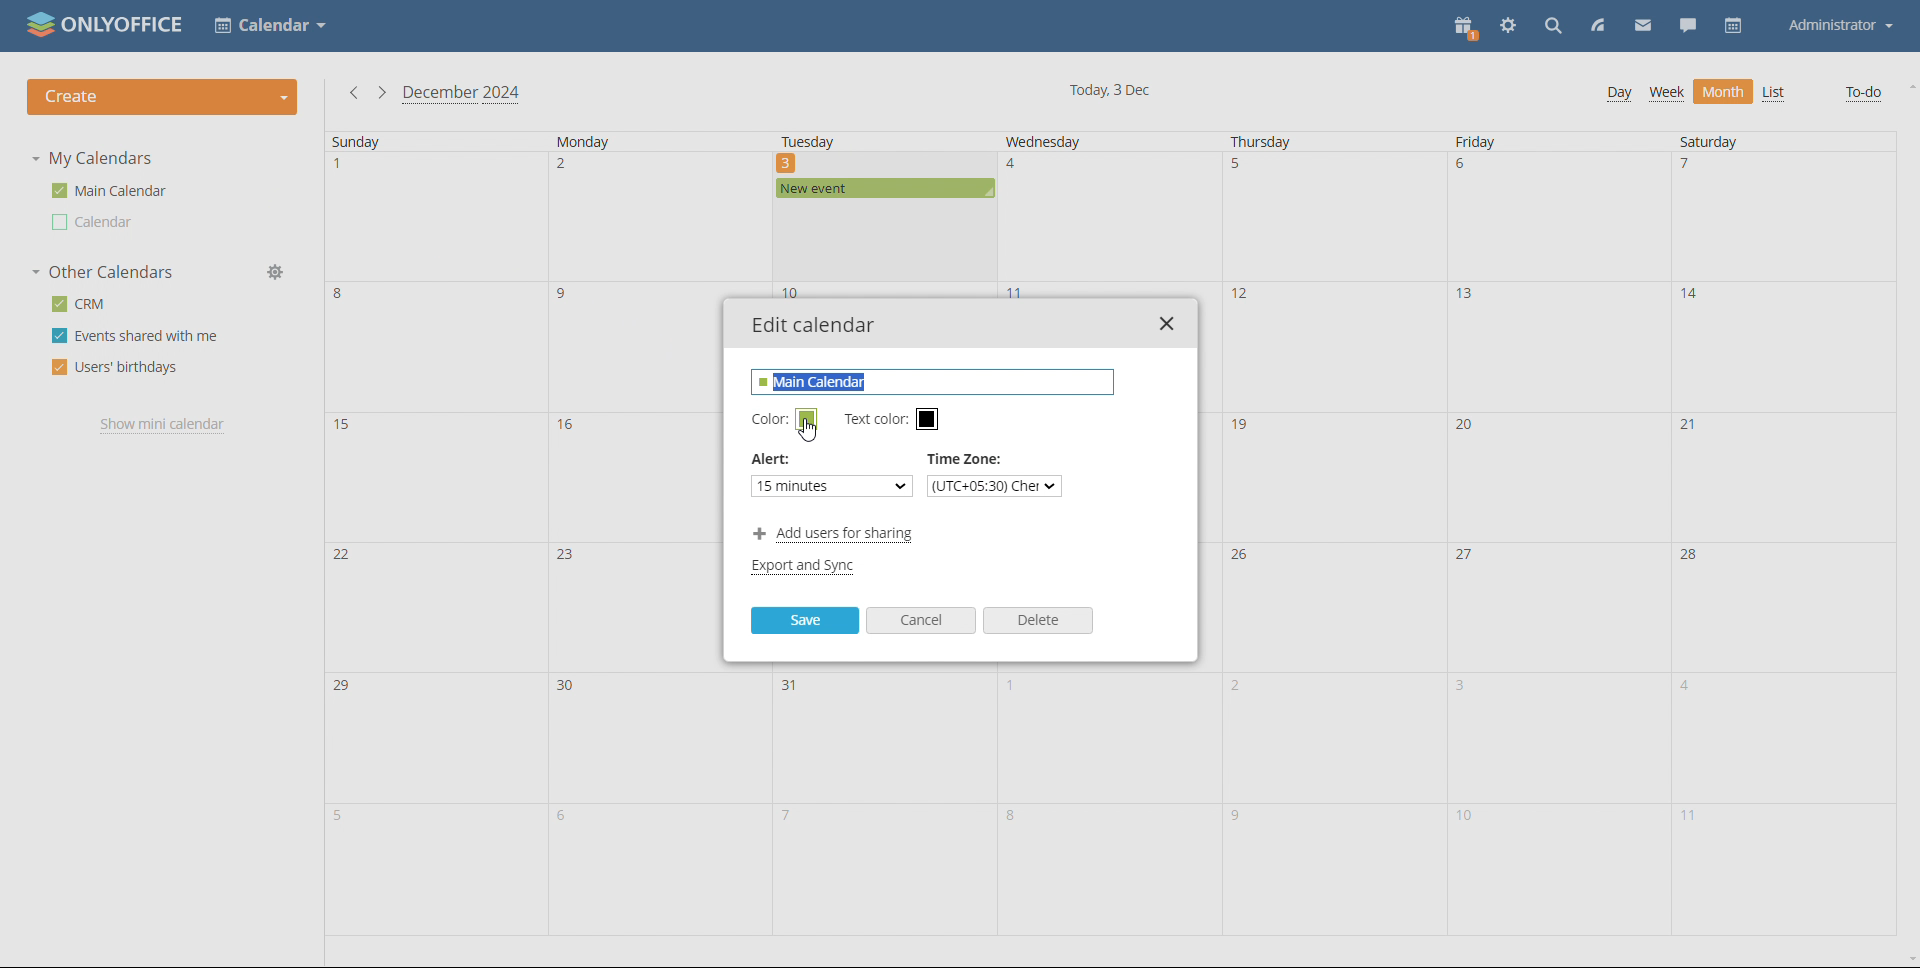 This screenshot has height=968, width=1920. Describe the element at coordinates (1509, 26) in the screenshot. I see `settings` at that location.